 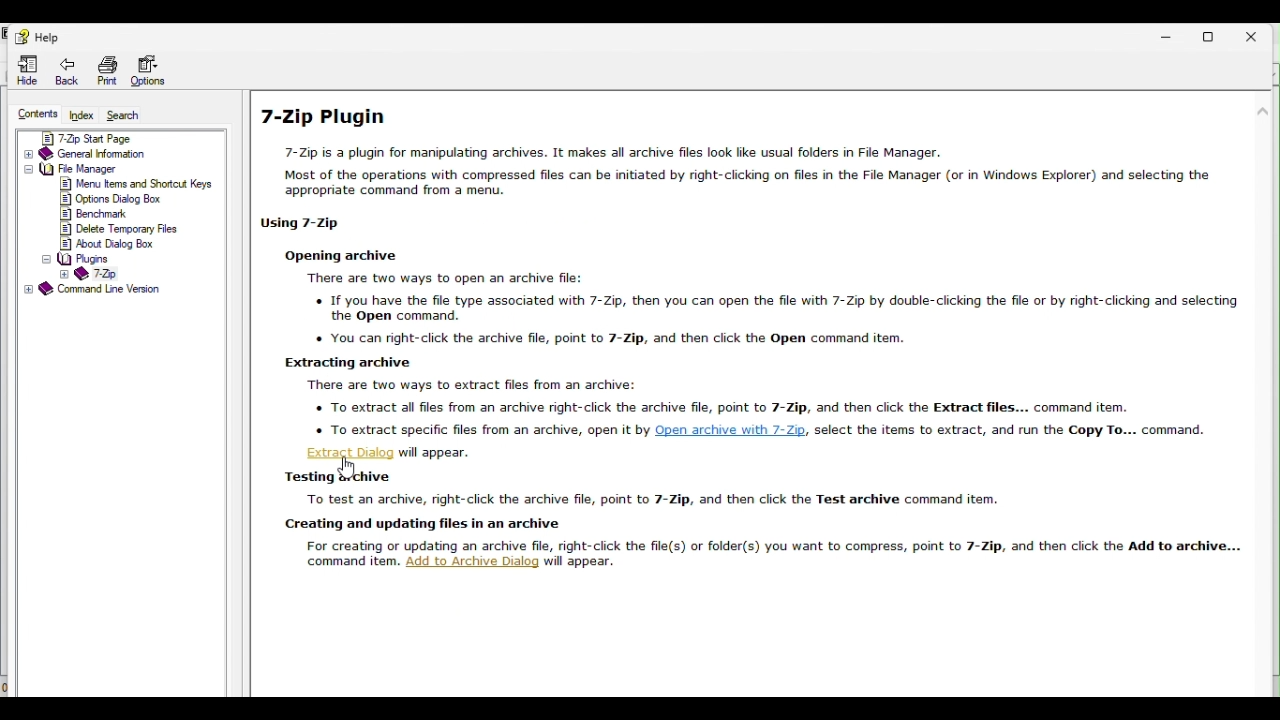 I want to click on add, so click(x=473, y=562).